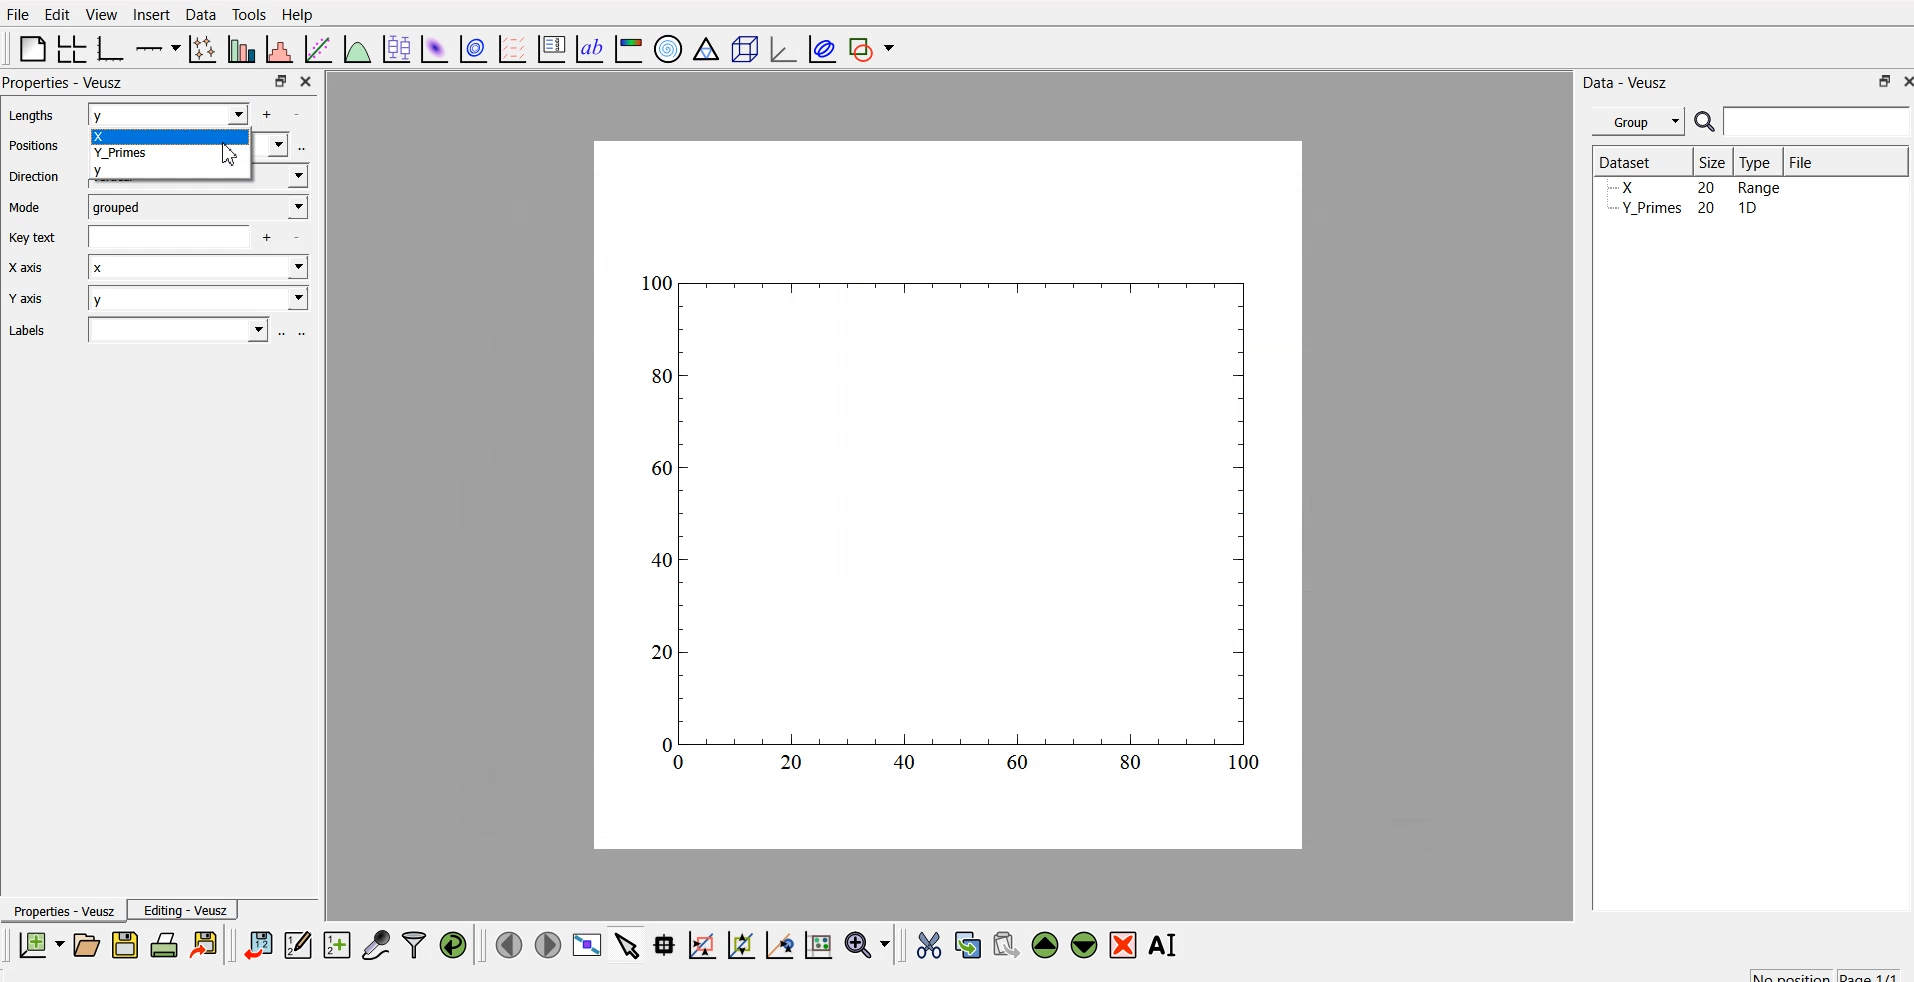  What do you see at coordinates (248, 13) in the screenshot?
I see `Tools` at bounding box center [248, 13].